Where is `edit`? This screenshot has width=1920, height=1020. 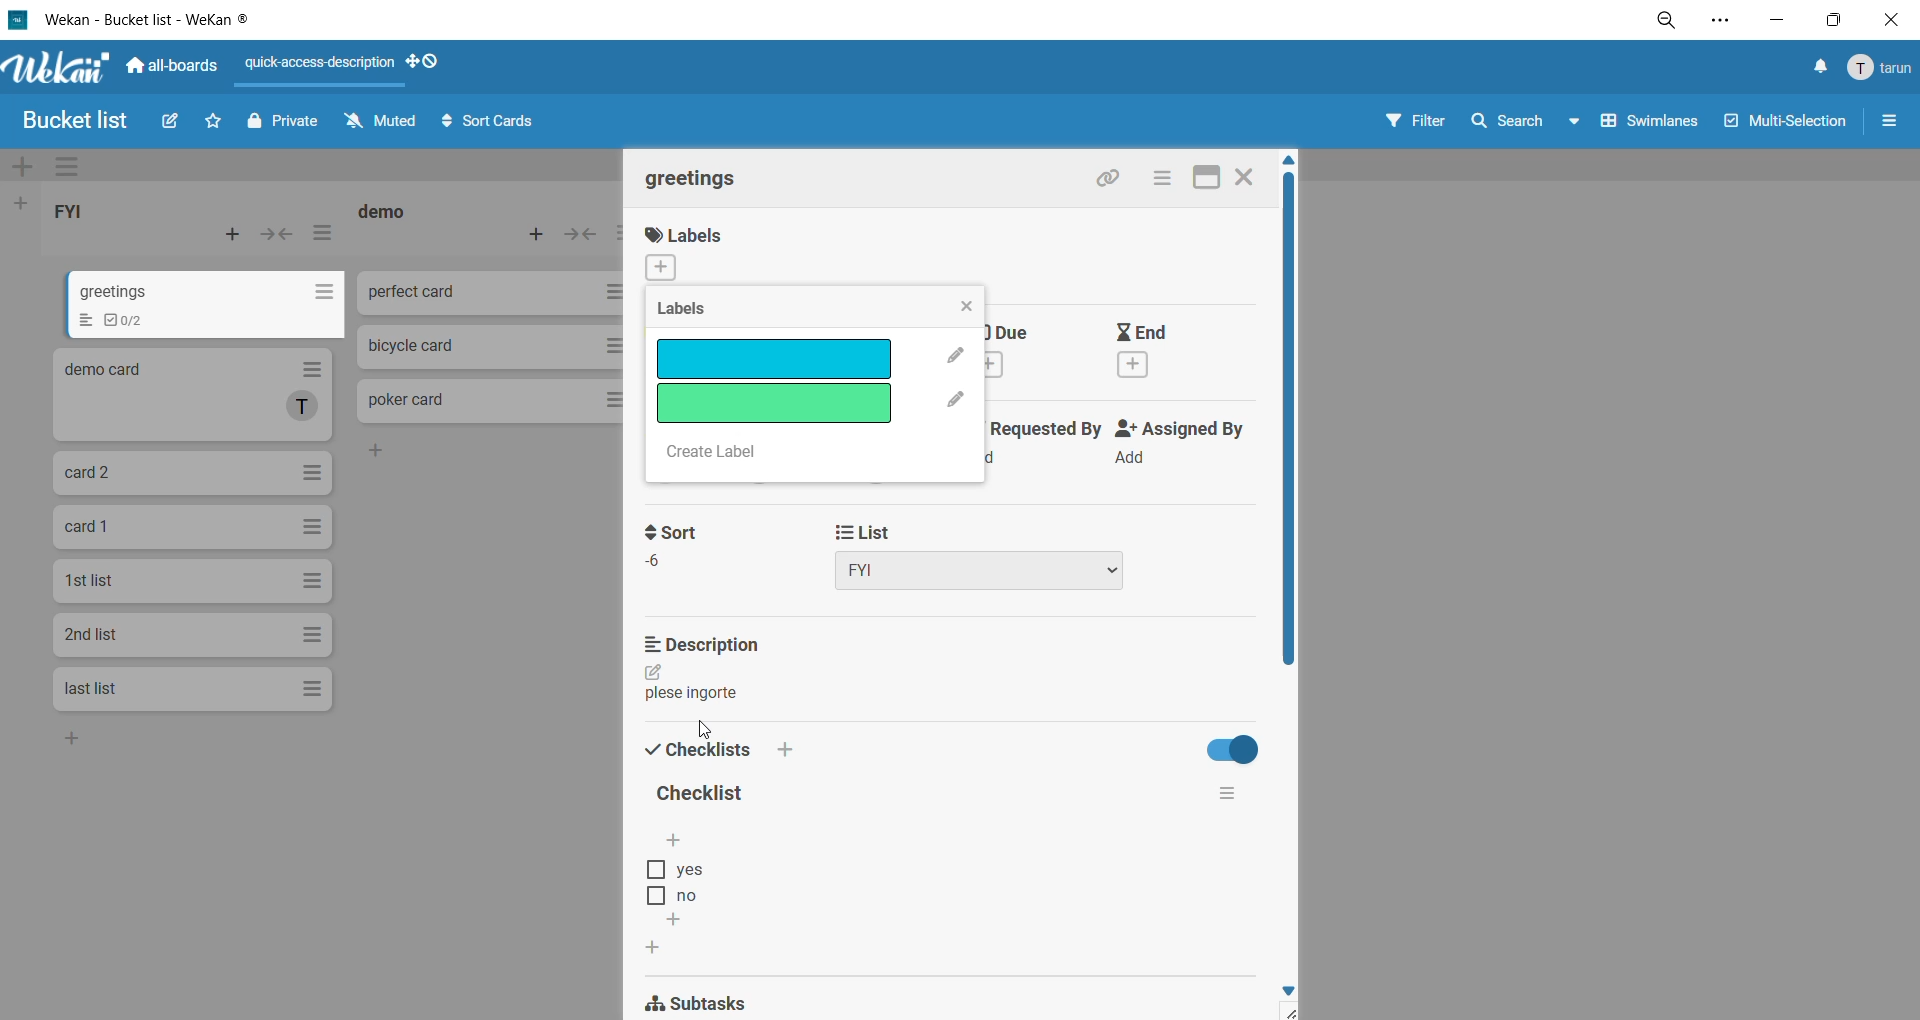
edit is located at coordinates (171, 122).